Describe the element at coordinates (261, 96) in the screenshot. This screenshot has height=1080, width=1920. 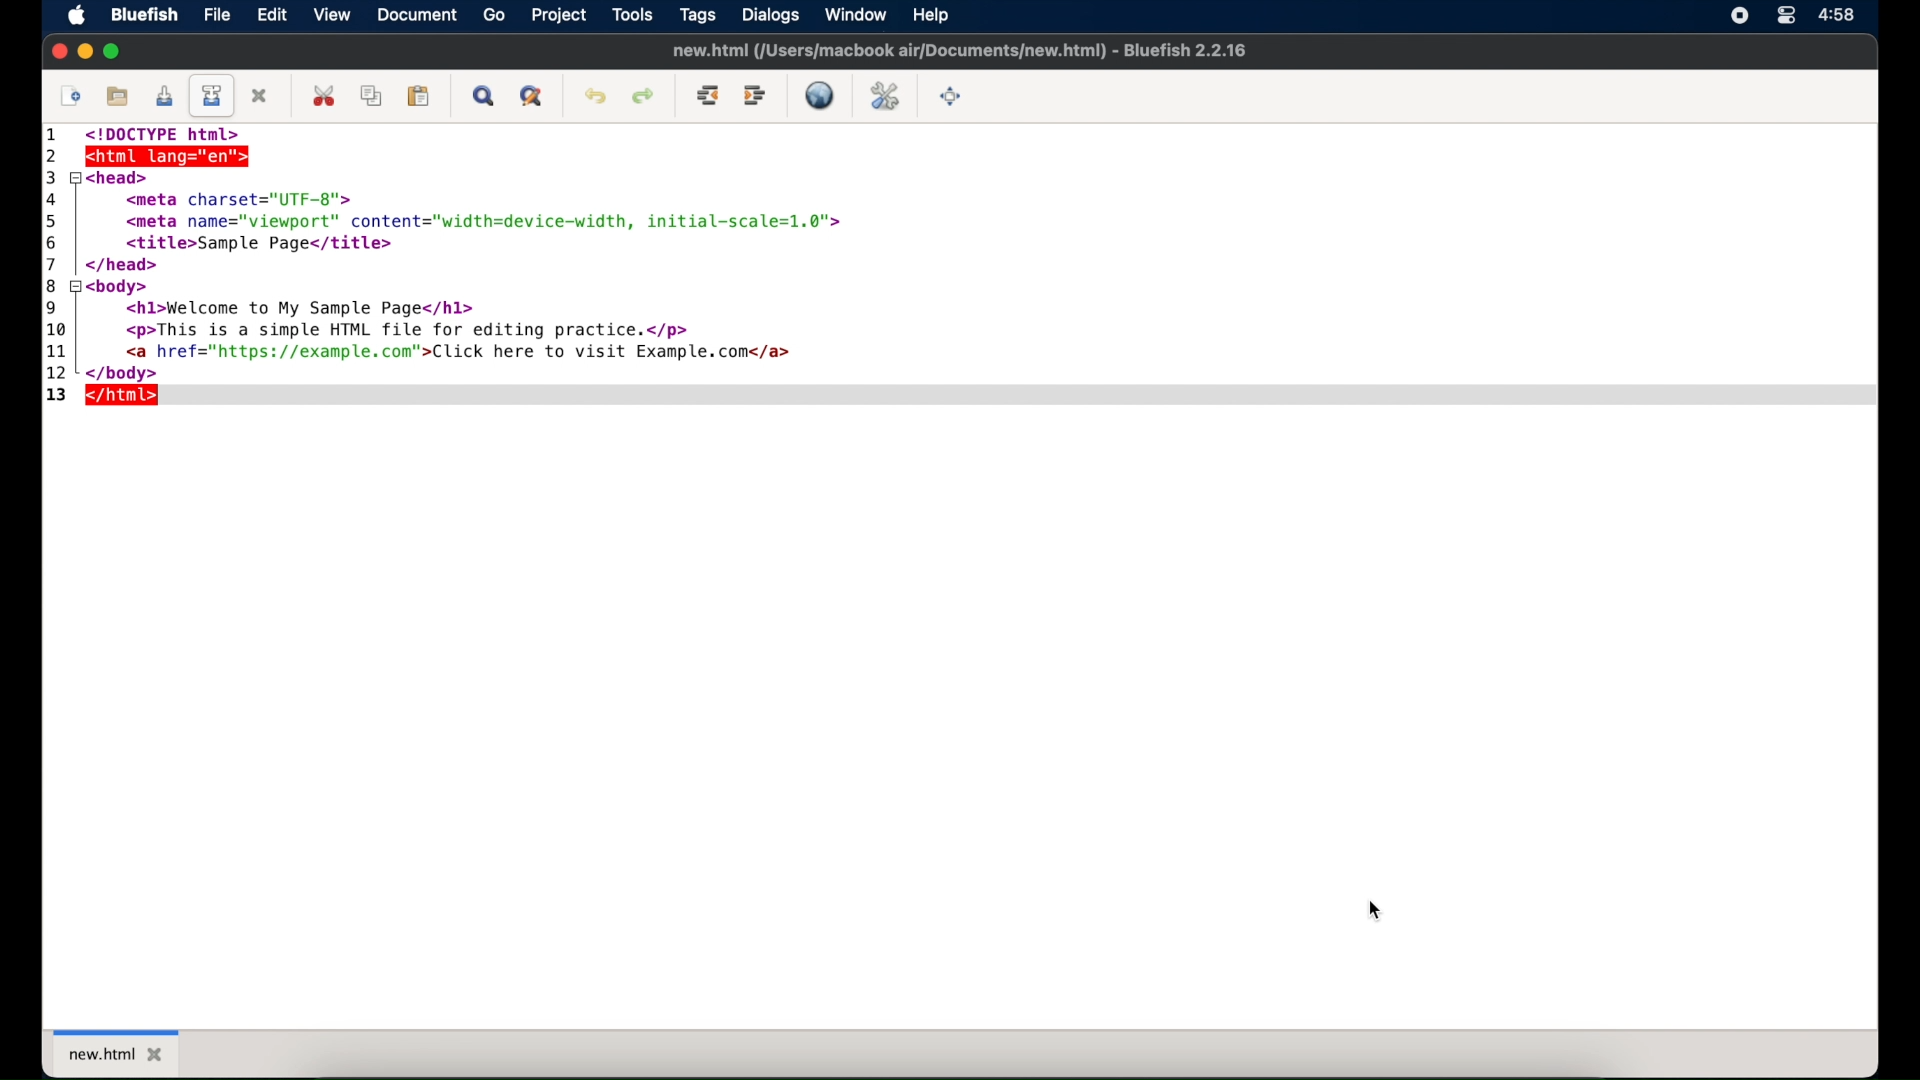
I see `close` at that location.